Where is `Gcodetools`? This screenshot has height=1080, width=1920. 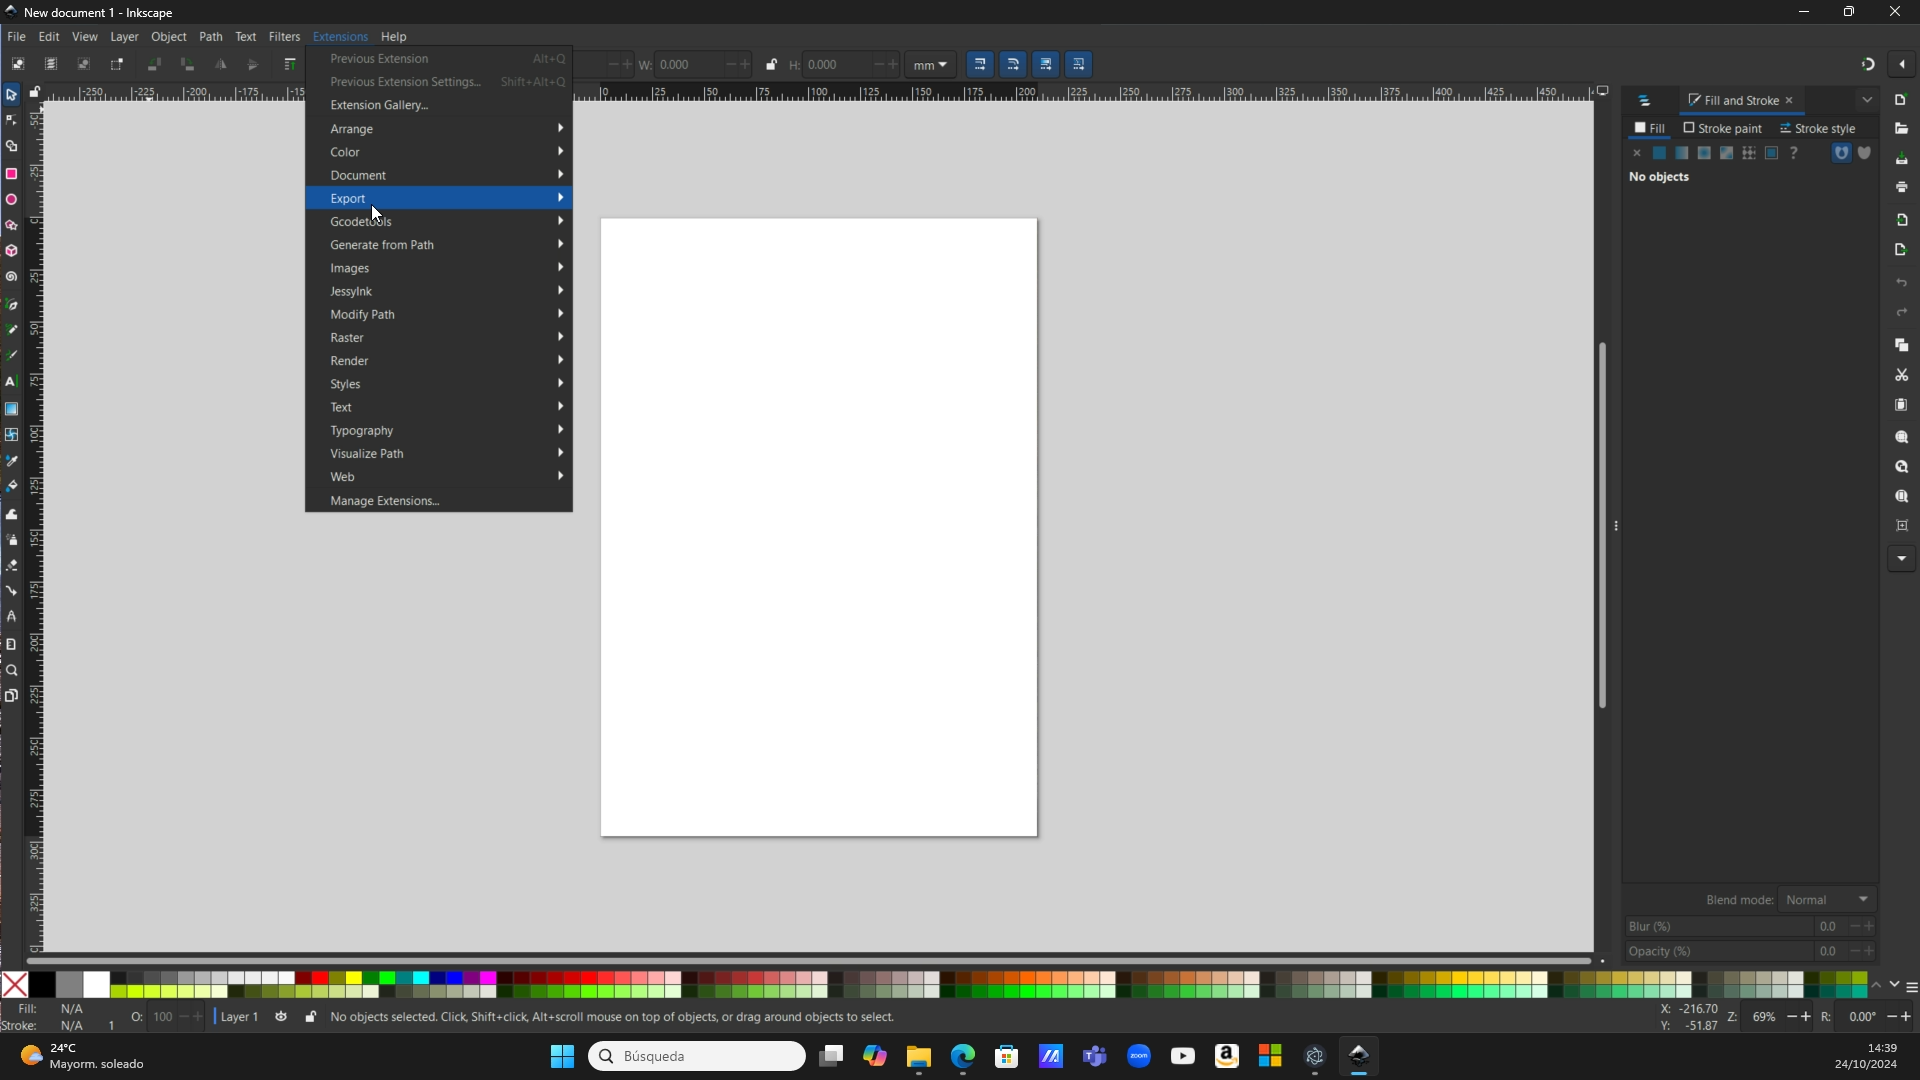 Gcodetools is located at coordinates (446, 220).